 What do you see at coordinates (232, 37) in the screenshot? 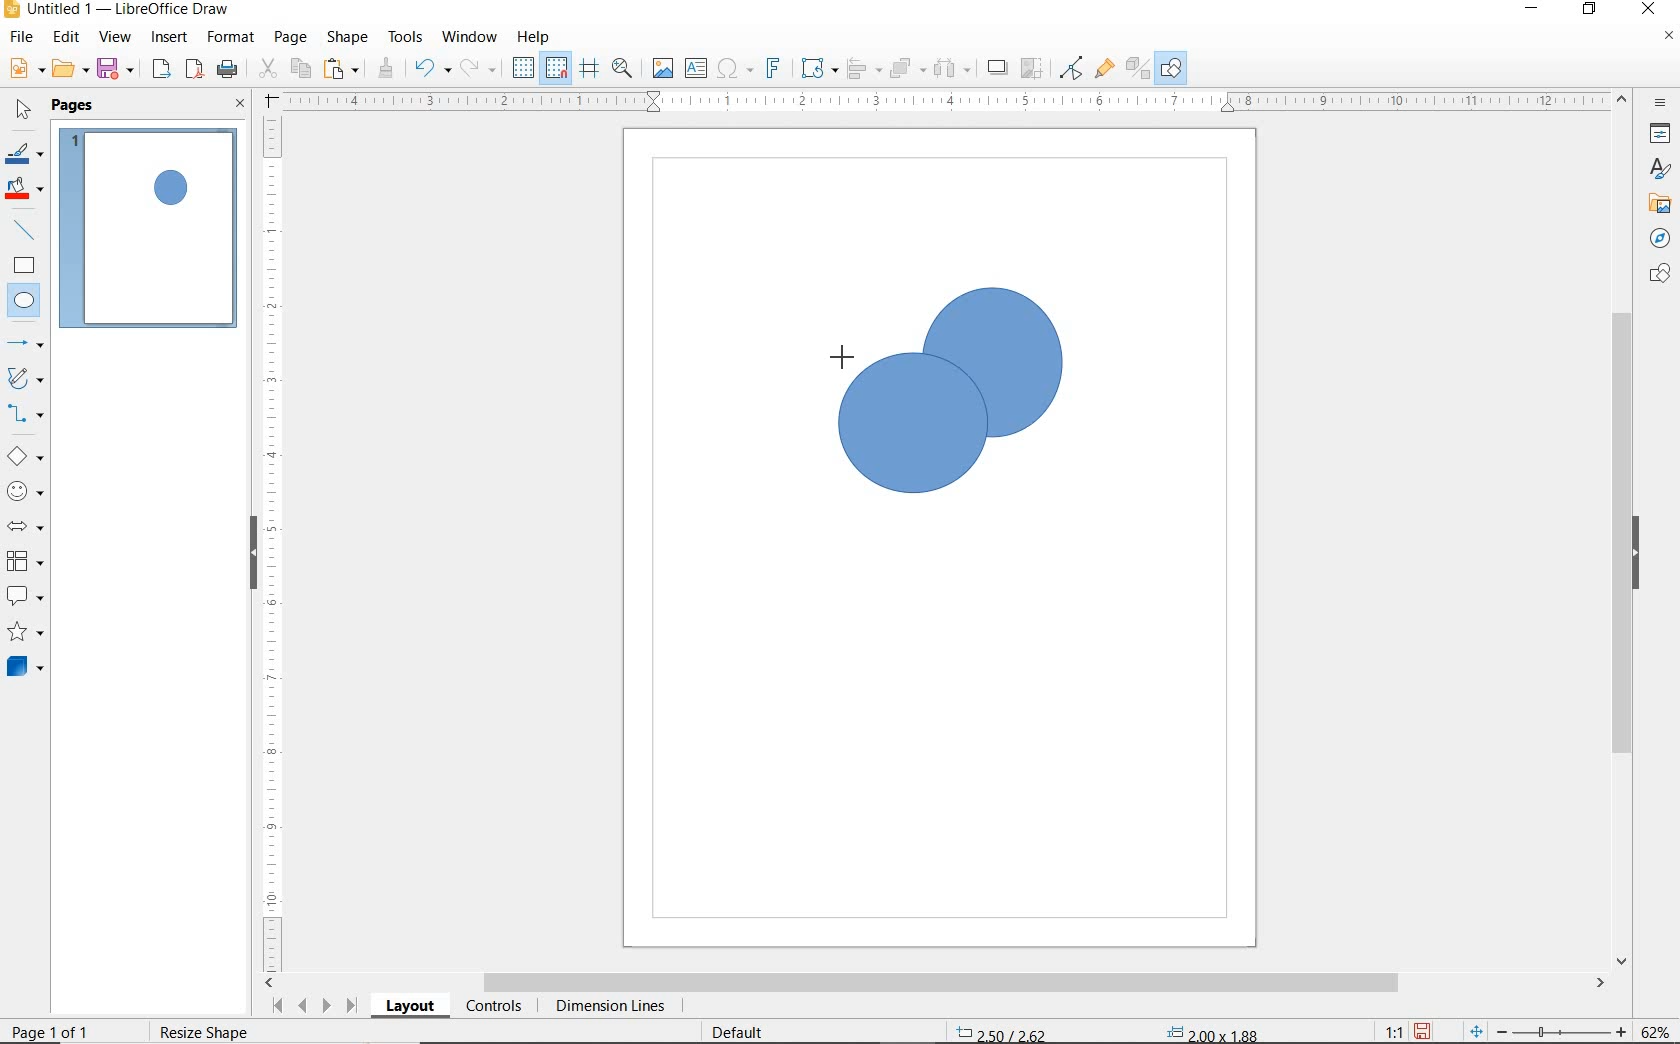
I see `FORMAT` at bounding box center [232, 37].